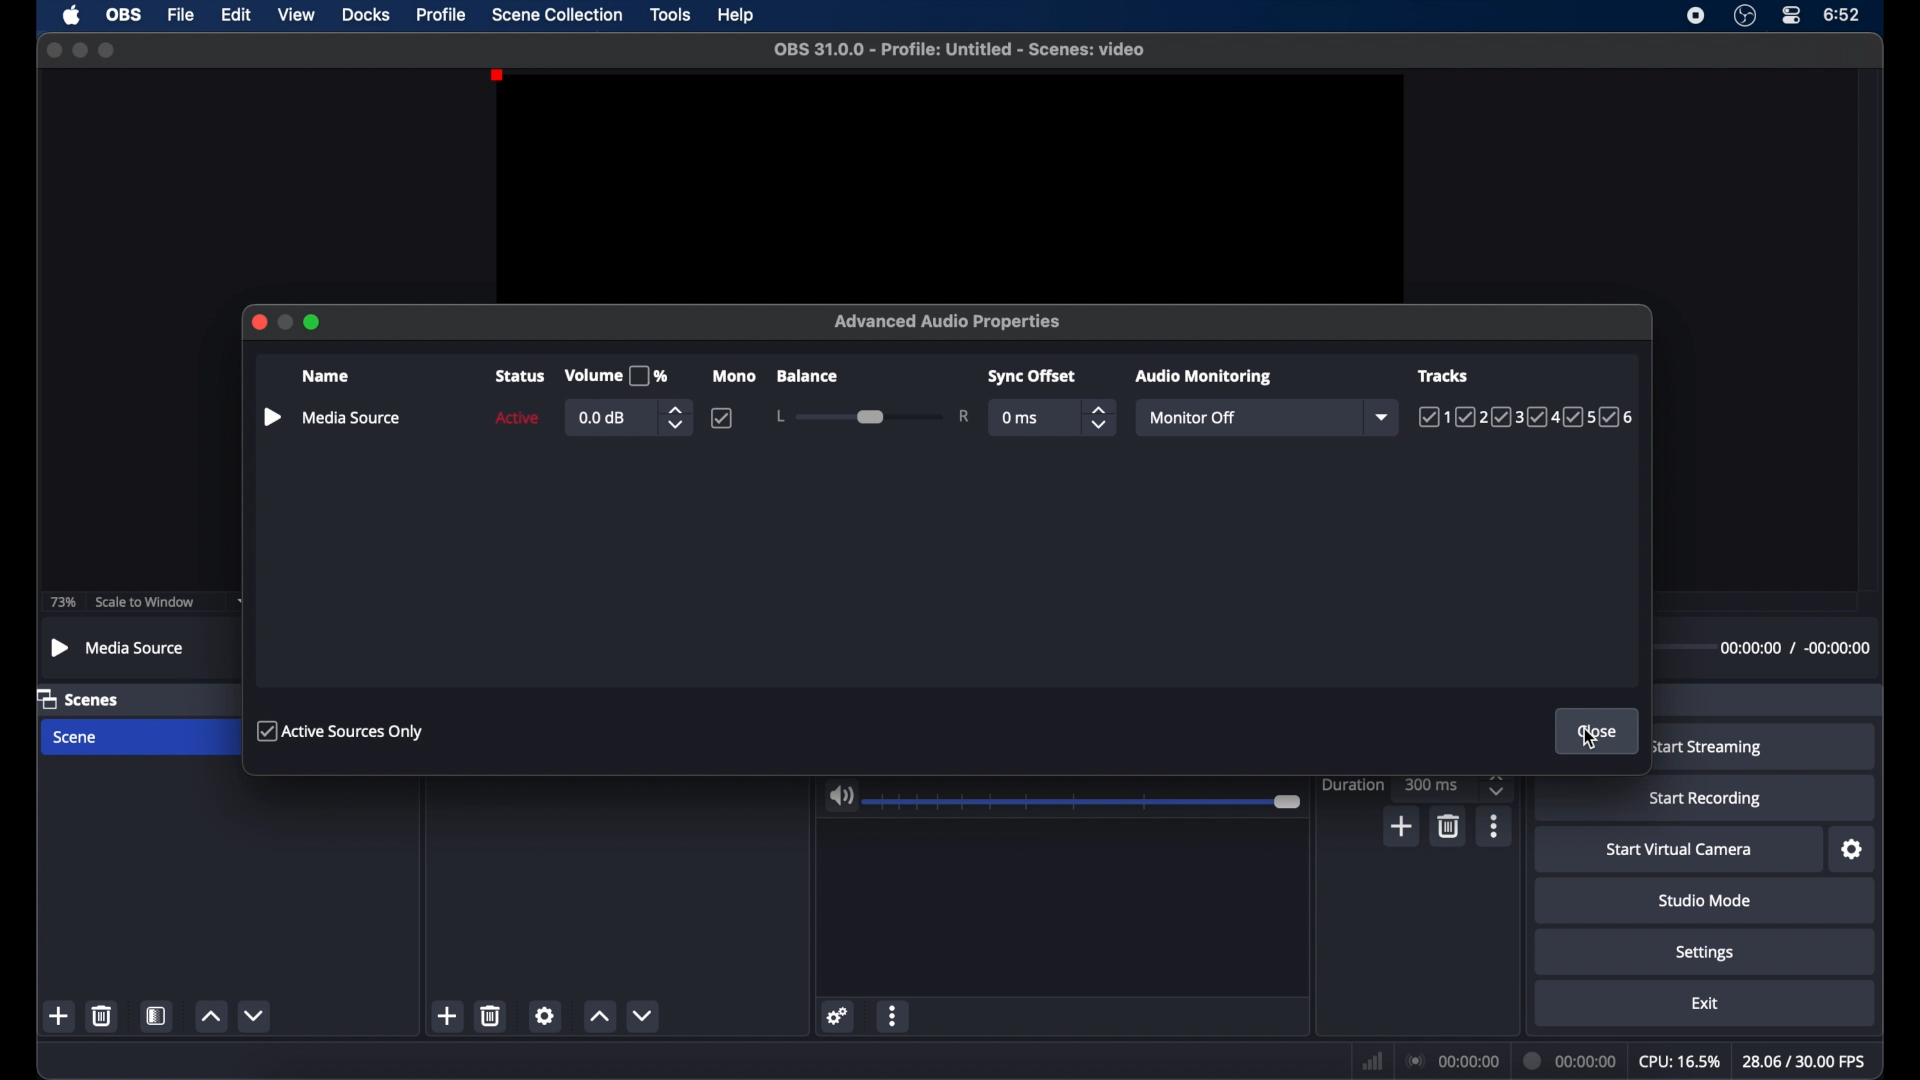 This screenshot has width=1920, height=1080. What do you see at coordinates (79, 700) in the screenshot?
I see `scenes` at bounding box center [79, 700].